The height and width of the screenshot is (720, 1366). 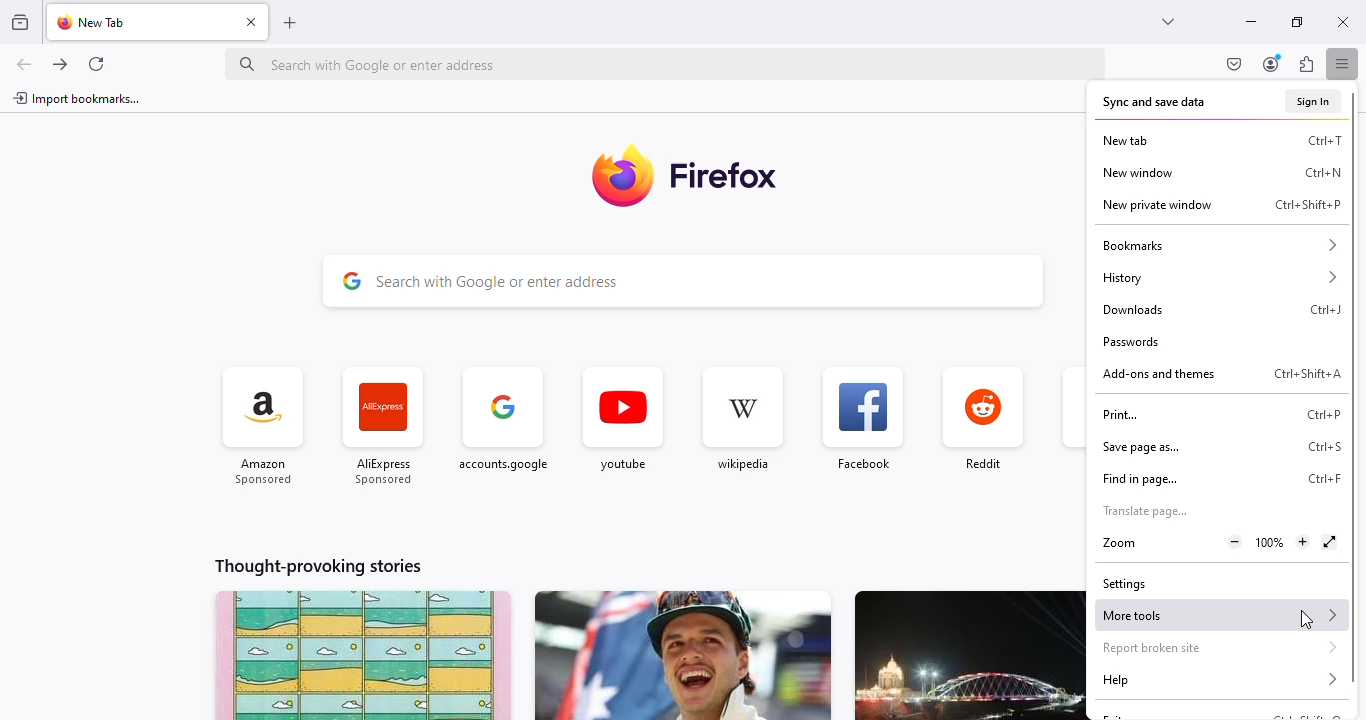 I want to click on shortcut for downloads, so click(x=1327, y=309).